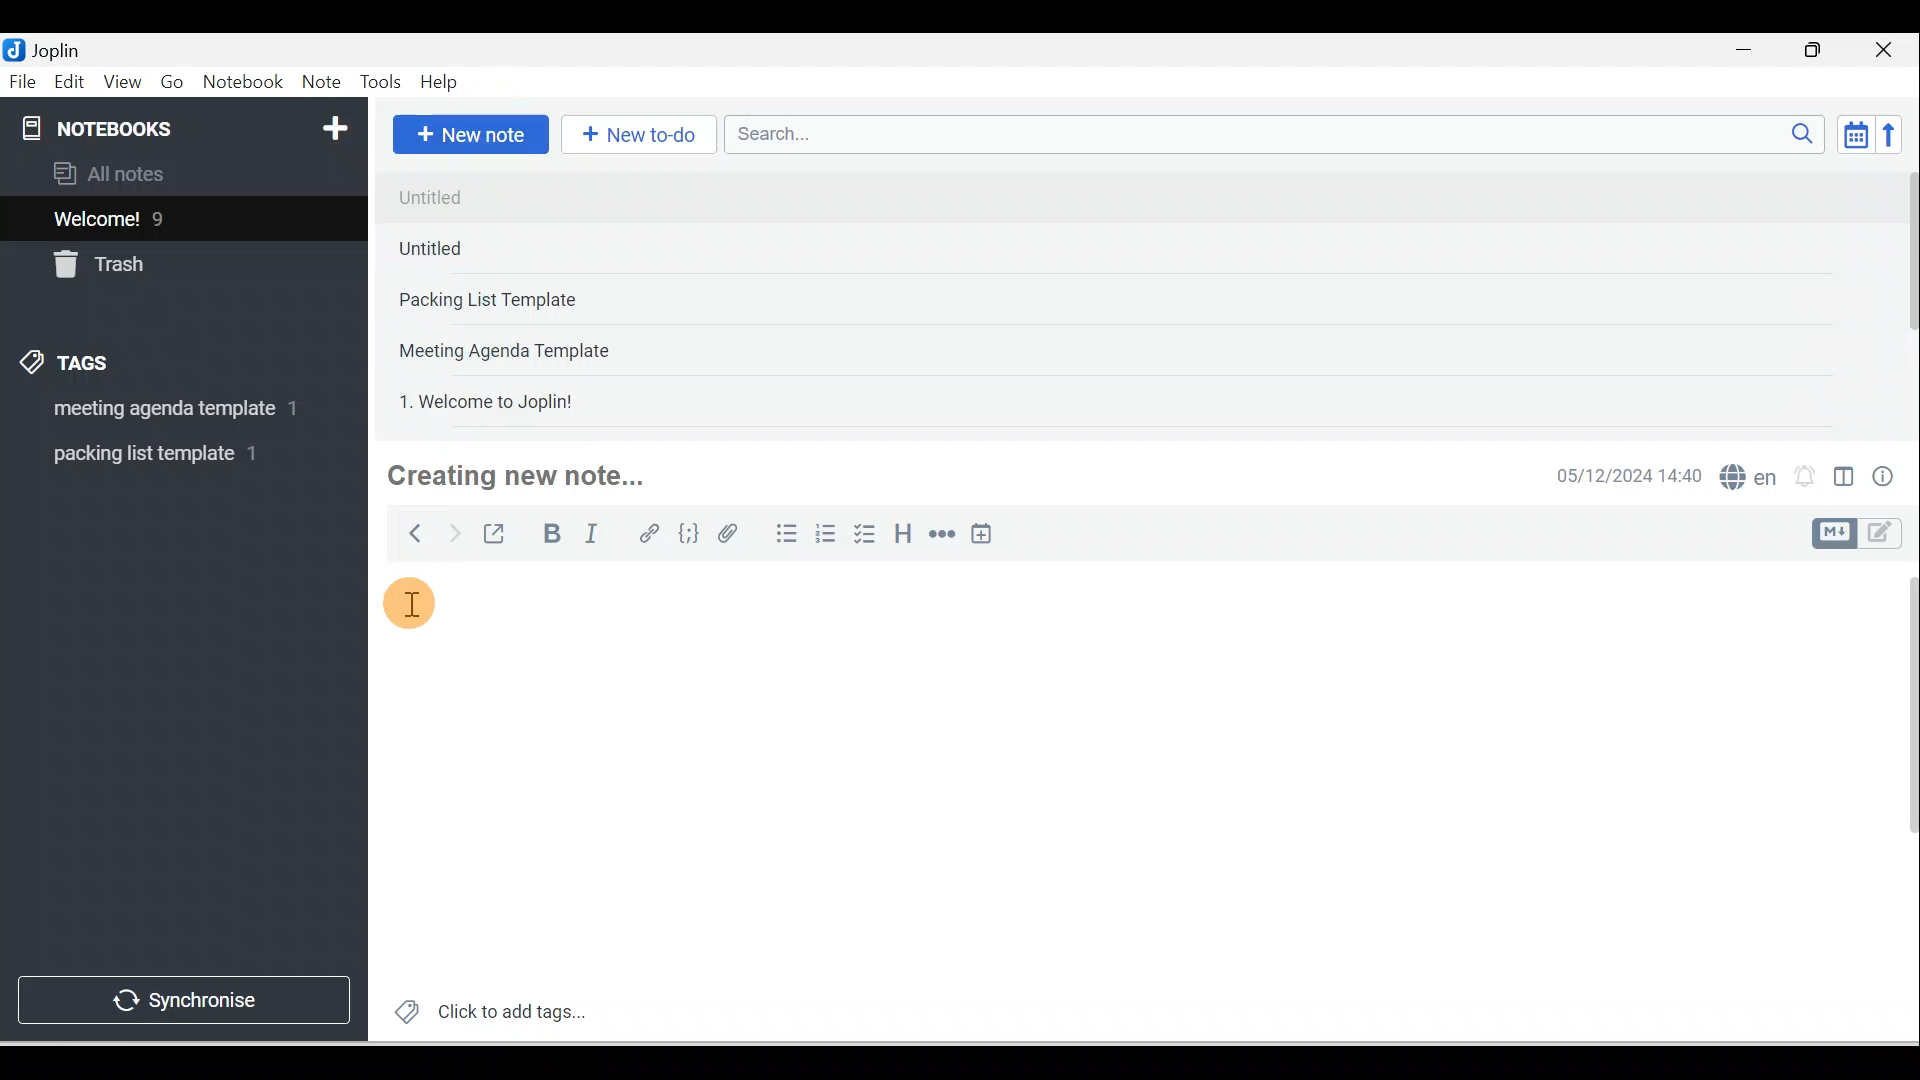  What do you see at coordinates (169, 214) in the screenshot?
I see `Notes` at bounding box center [169, 214].